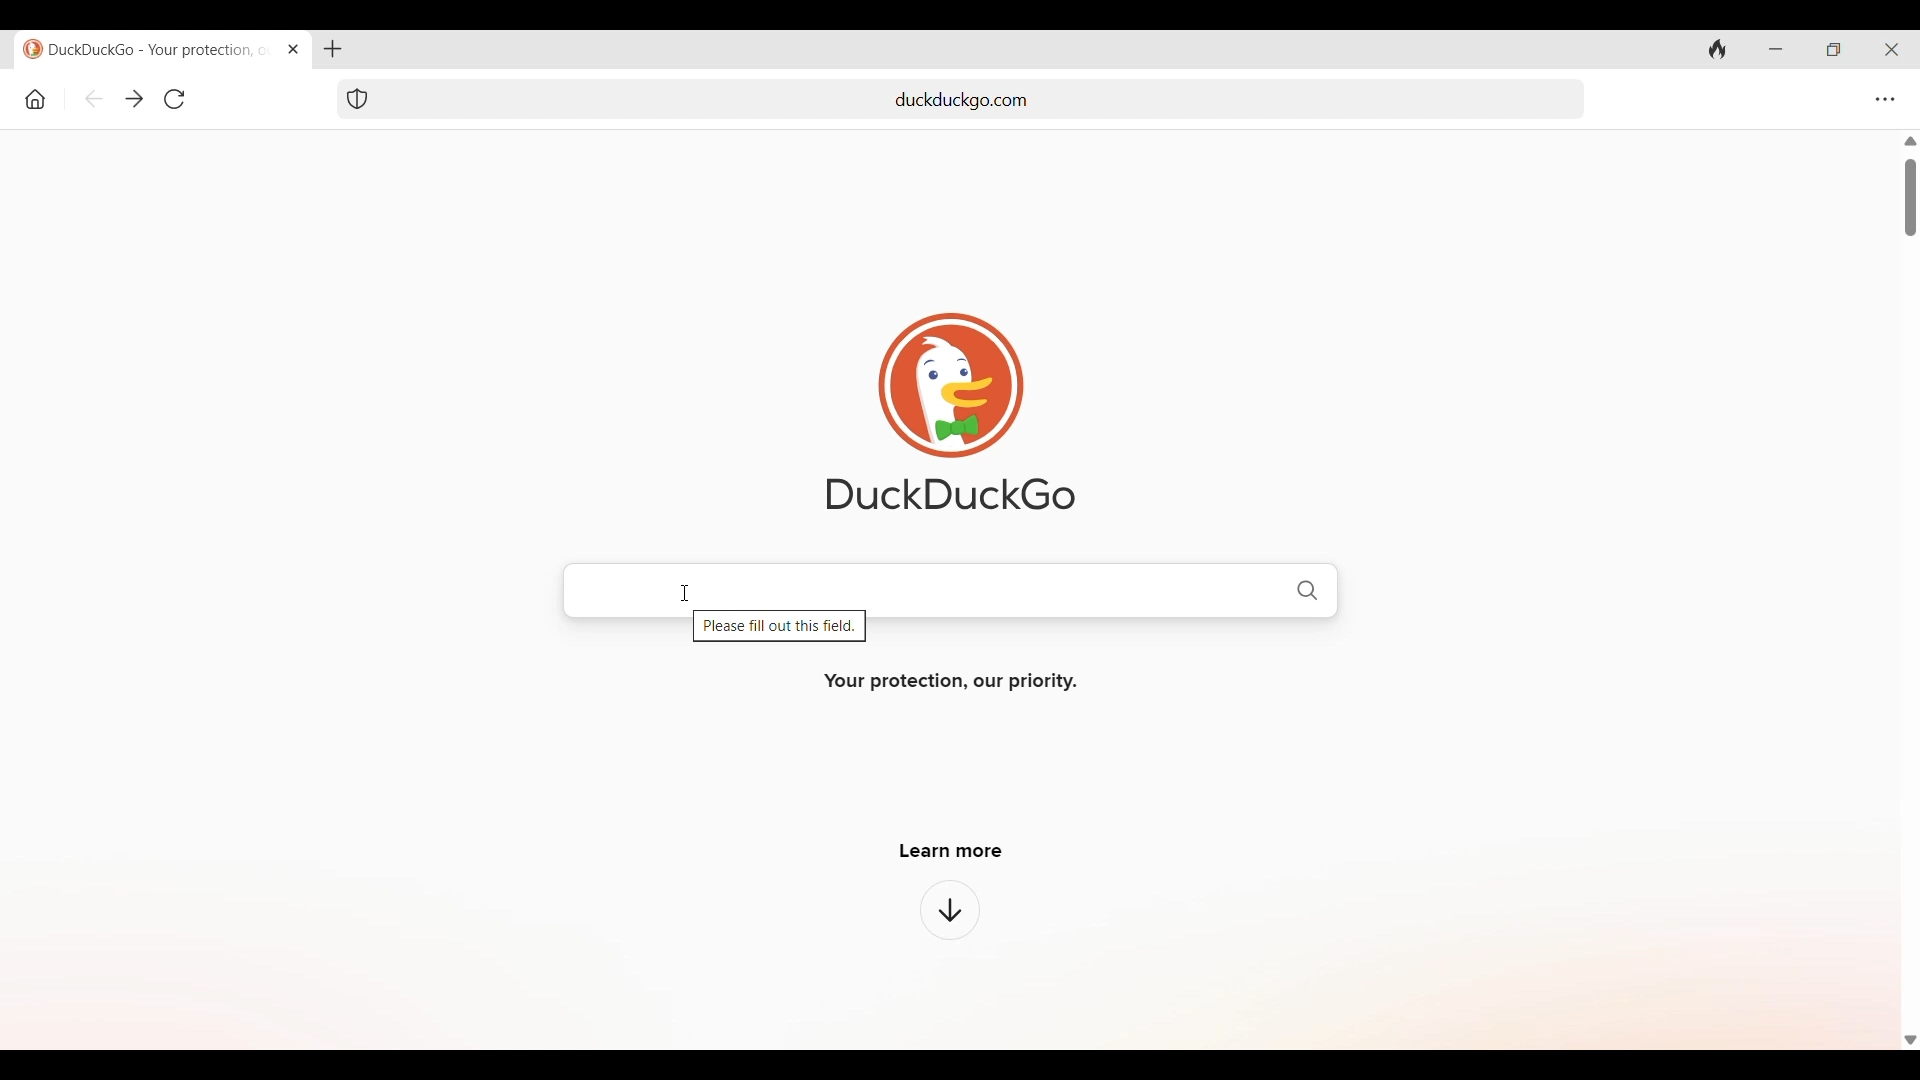 Image resolution: width=1920 pixels, height=1080 pixels. What do you see at coordinates (1834, 49) in the screenshot?
I see `Show interface in a smaller tab` at bounding box center [1834, 49].